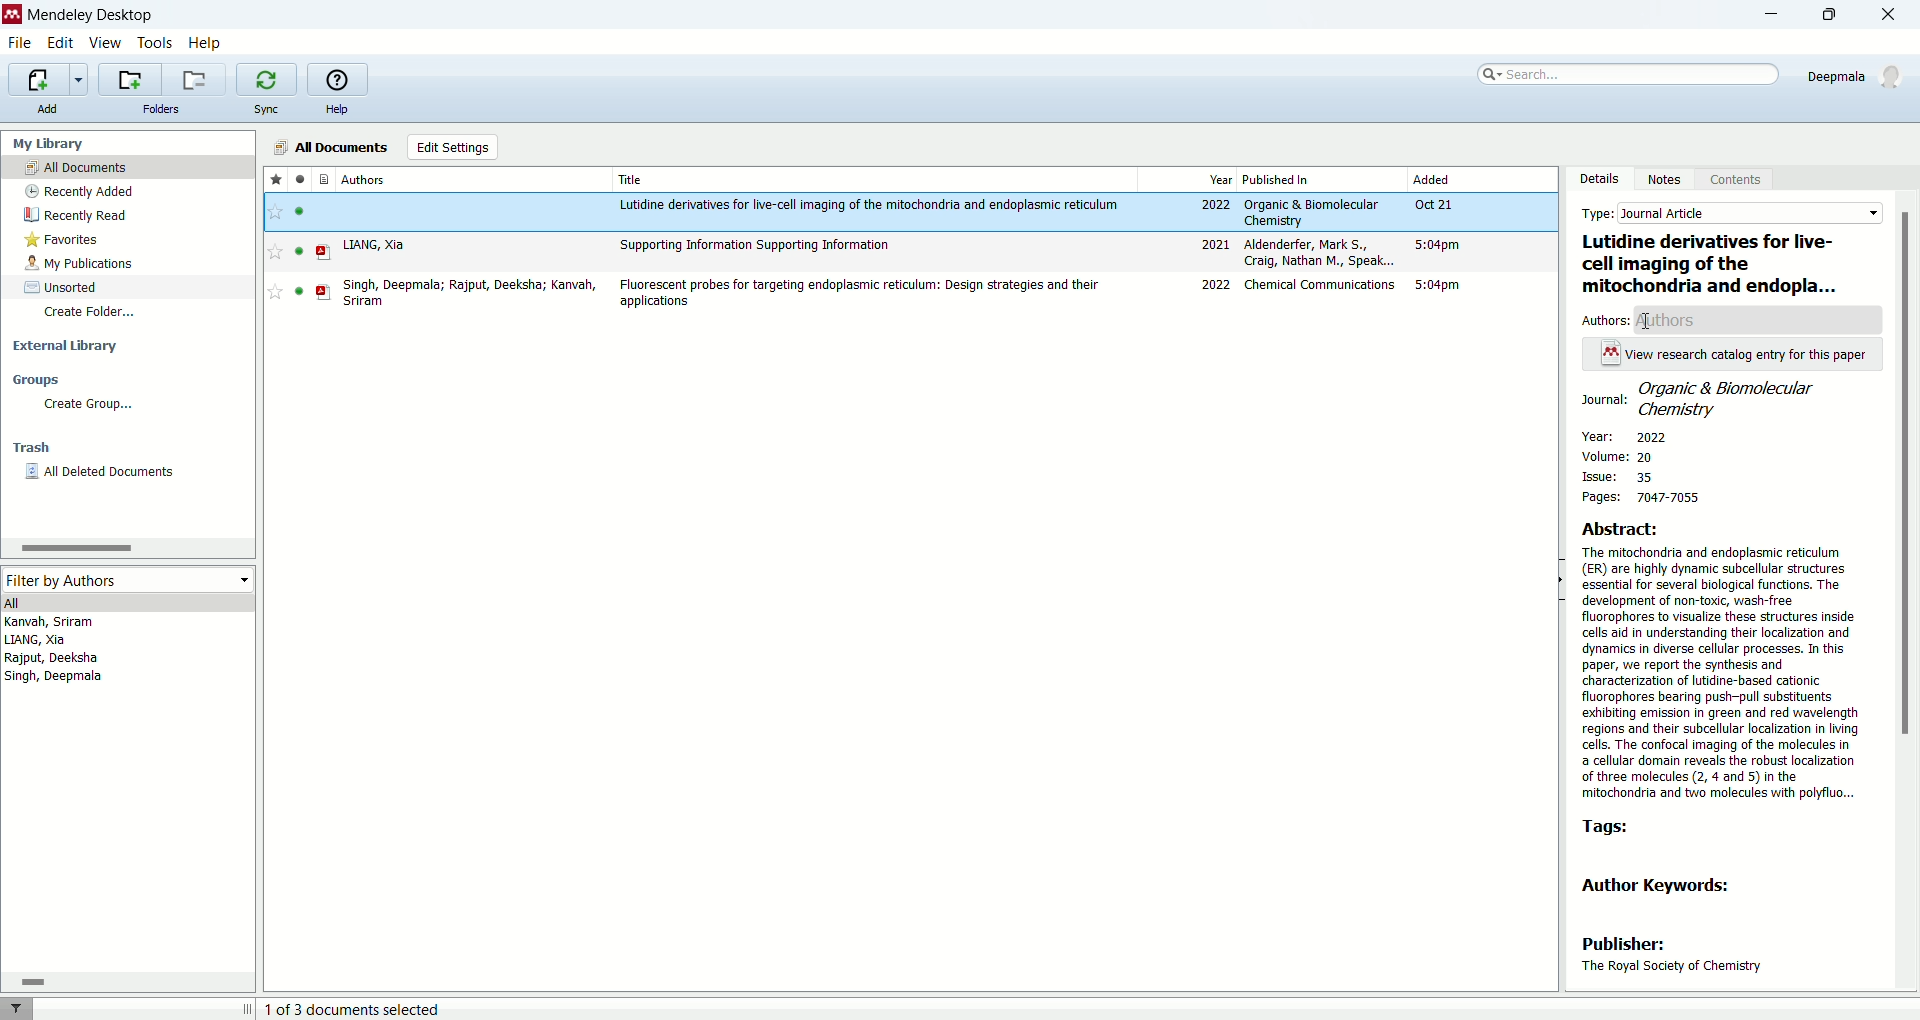  What do you see at coordinates (17, 1008) in the screenshot?
I see `filter` at bounding box center [17, 1008].